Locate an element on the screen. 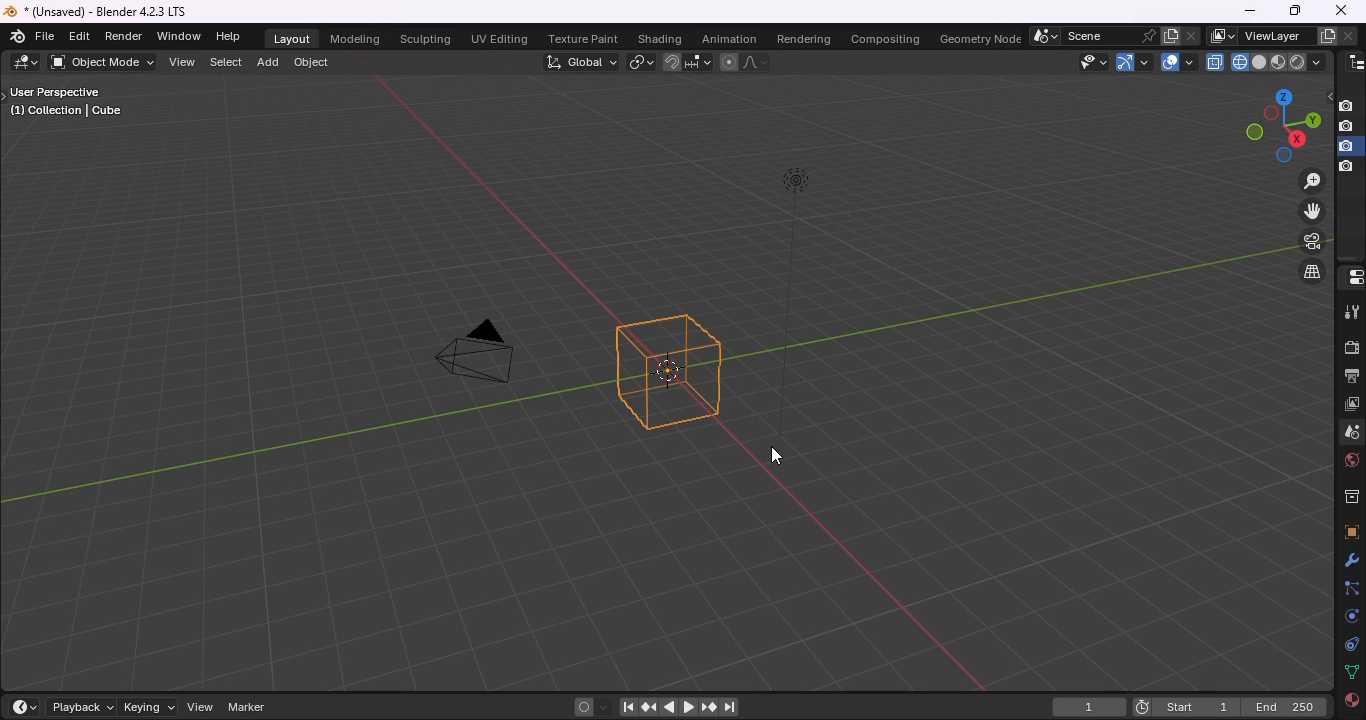 The image size is (1366, 720). the active workspace view layer is located at coordinates (1223, 35).